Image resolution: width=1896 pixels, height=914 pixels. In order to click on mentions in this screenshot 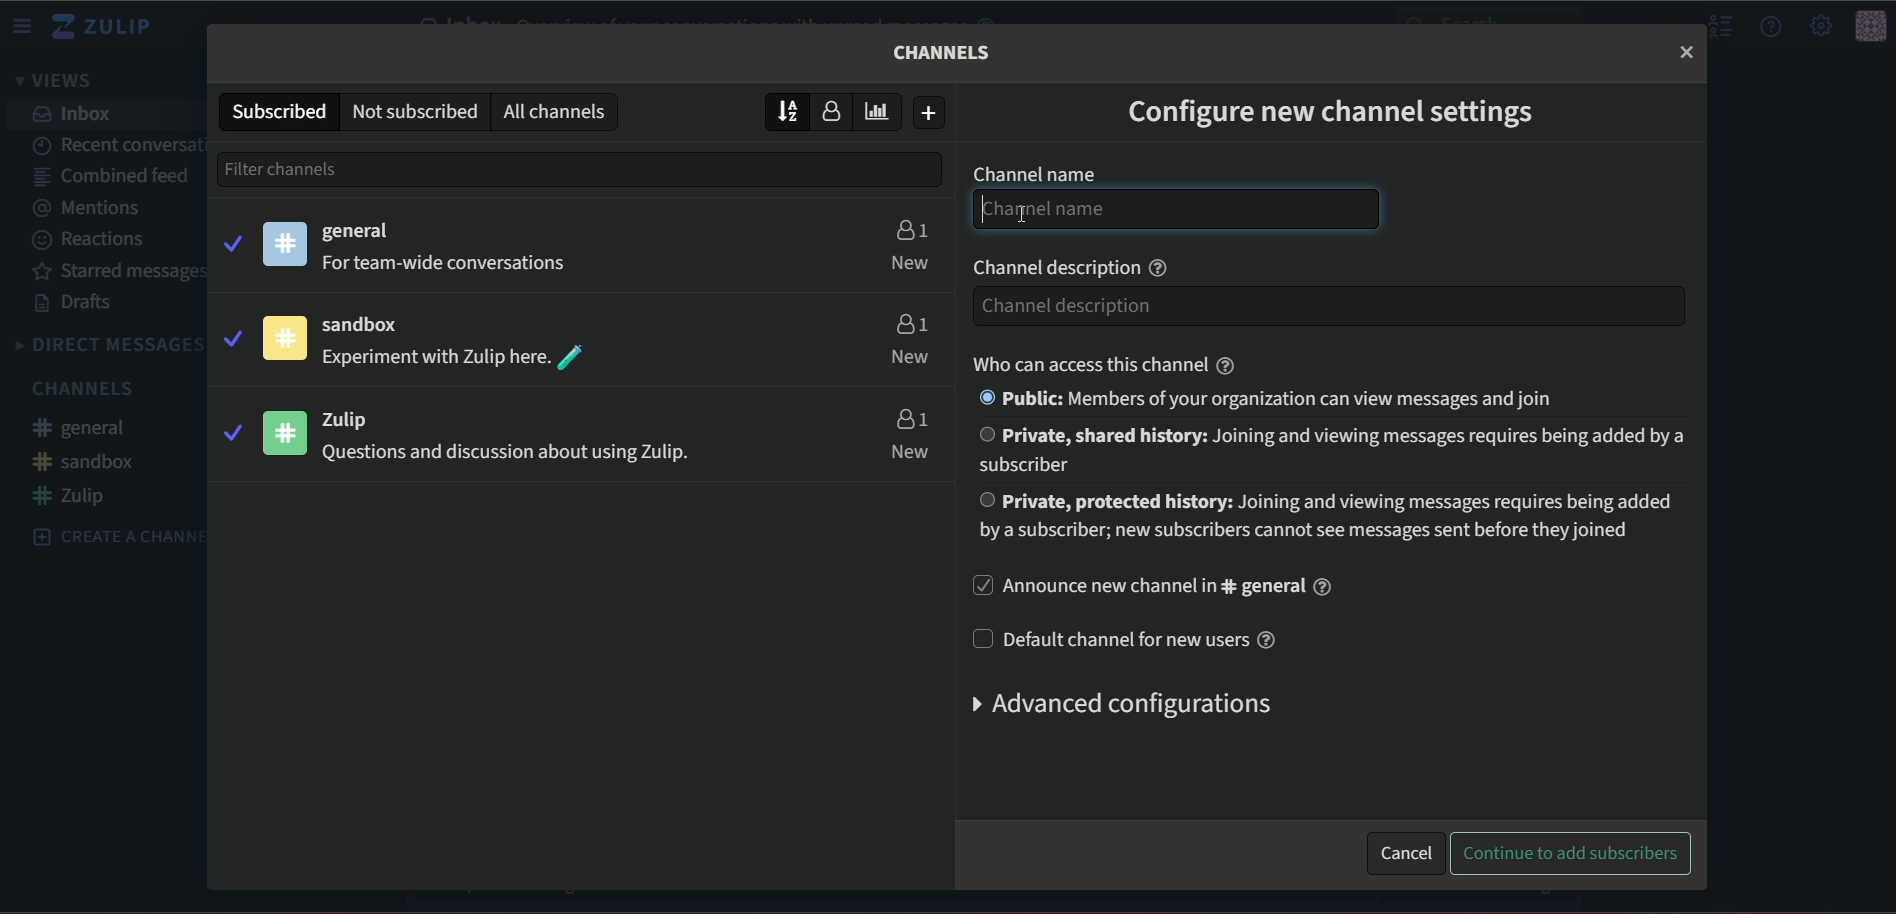, I will do `click(100, 206)`.